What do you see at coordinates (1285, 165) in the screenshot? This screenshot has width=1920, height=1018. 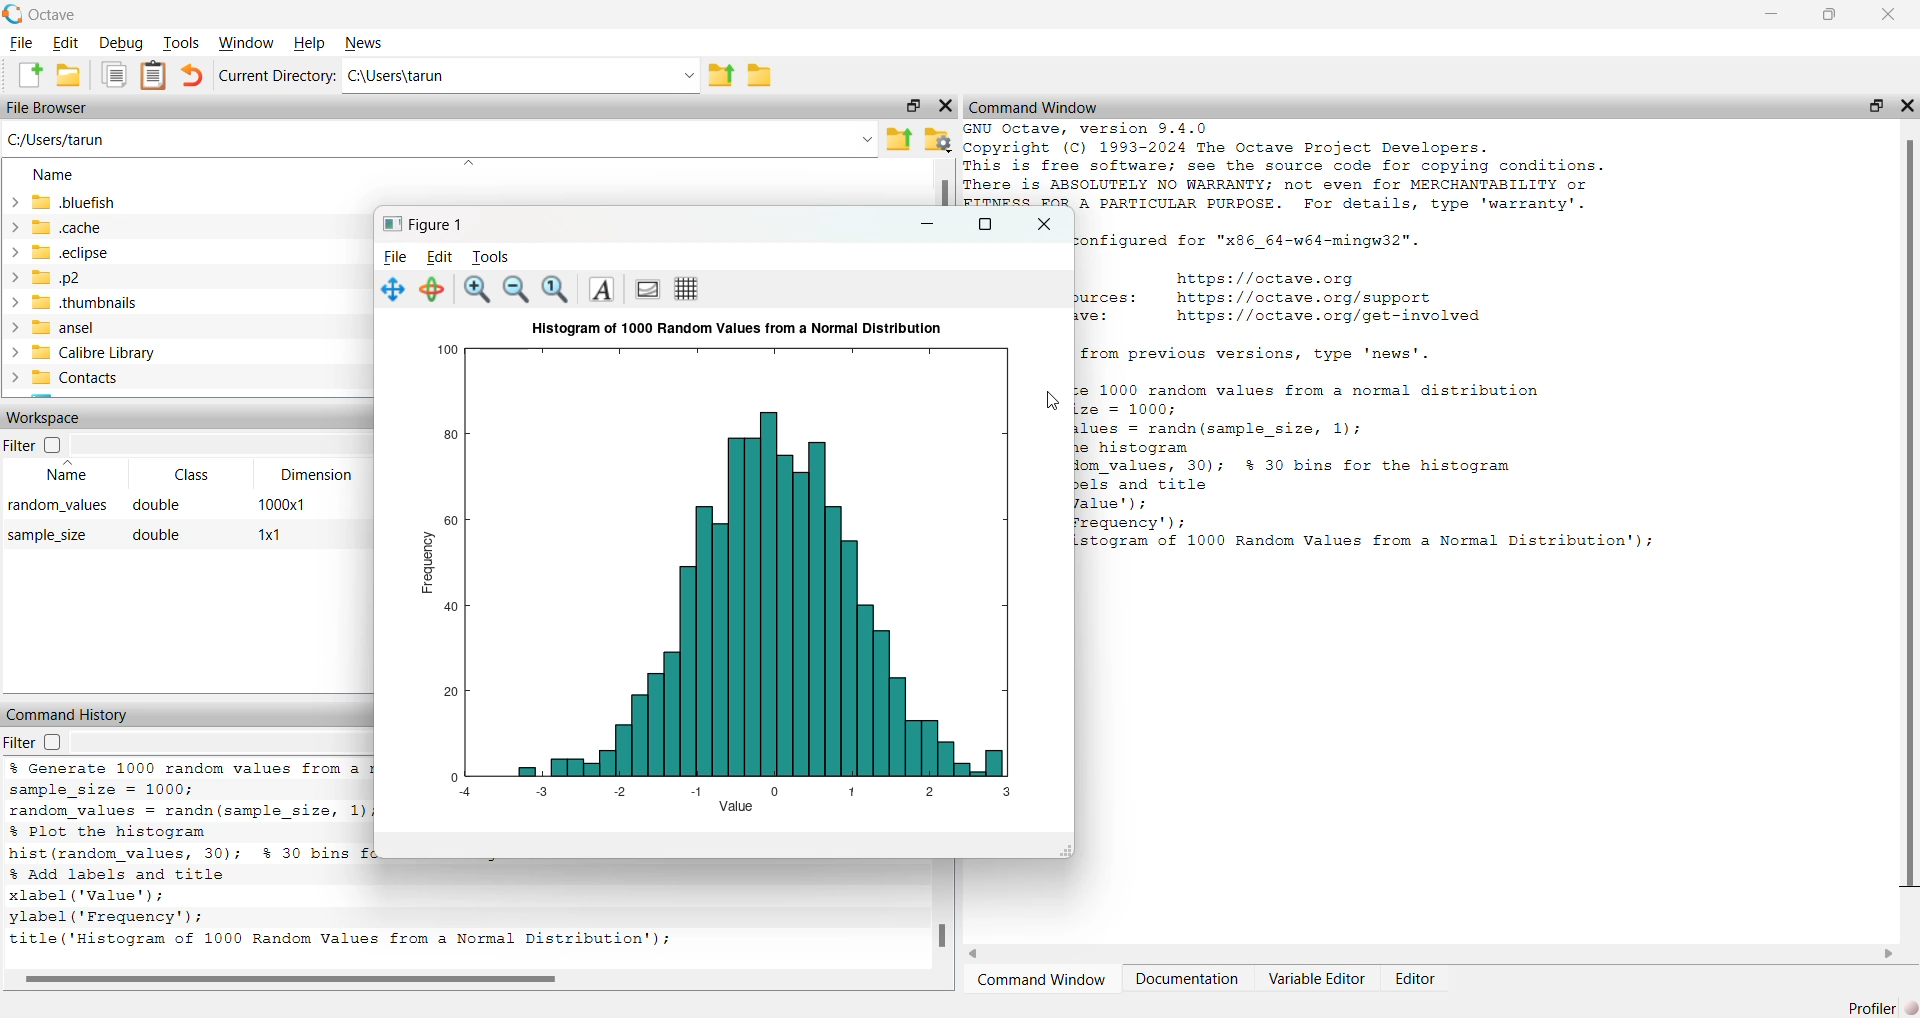 I see `GNU Octave, version 9.4.0
Copyright (C) 1993-2024 The Octave Project Developers.

This is free software; see the source code for copying conditions.
There is ABSOLUTELY NO WARRANTY; not even for MERCHANTABILITY or
FITNESS FOR A PARTICULAR PURPOSE. For details, type 'warranty'.` at bounding box center [1285, 165].